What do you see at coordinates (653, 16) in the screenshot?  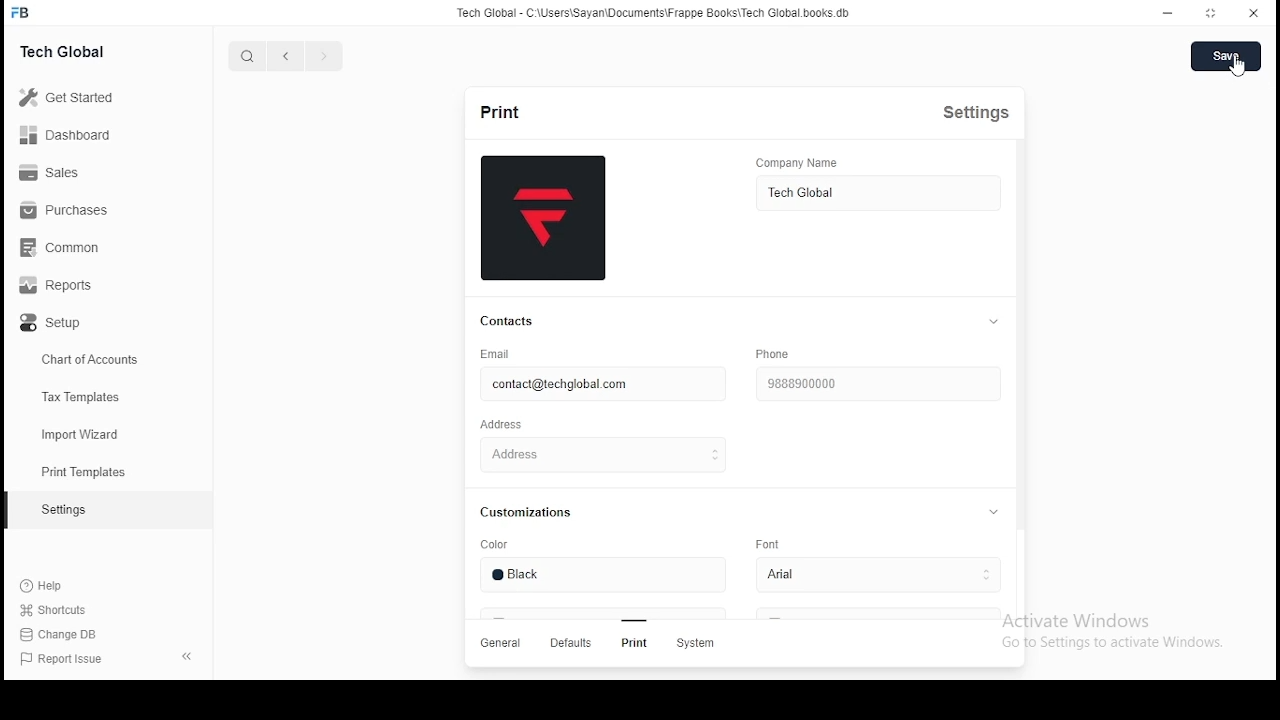 I see `Tech Global - C:\Users\Sayan\Documents\Frappe Books\Tech Global. books. db` at bounding box center [653, 16].